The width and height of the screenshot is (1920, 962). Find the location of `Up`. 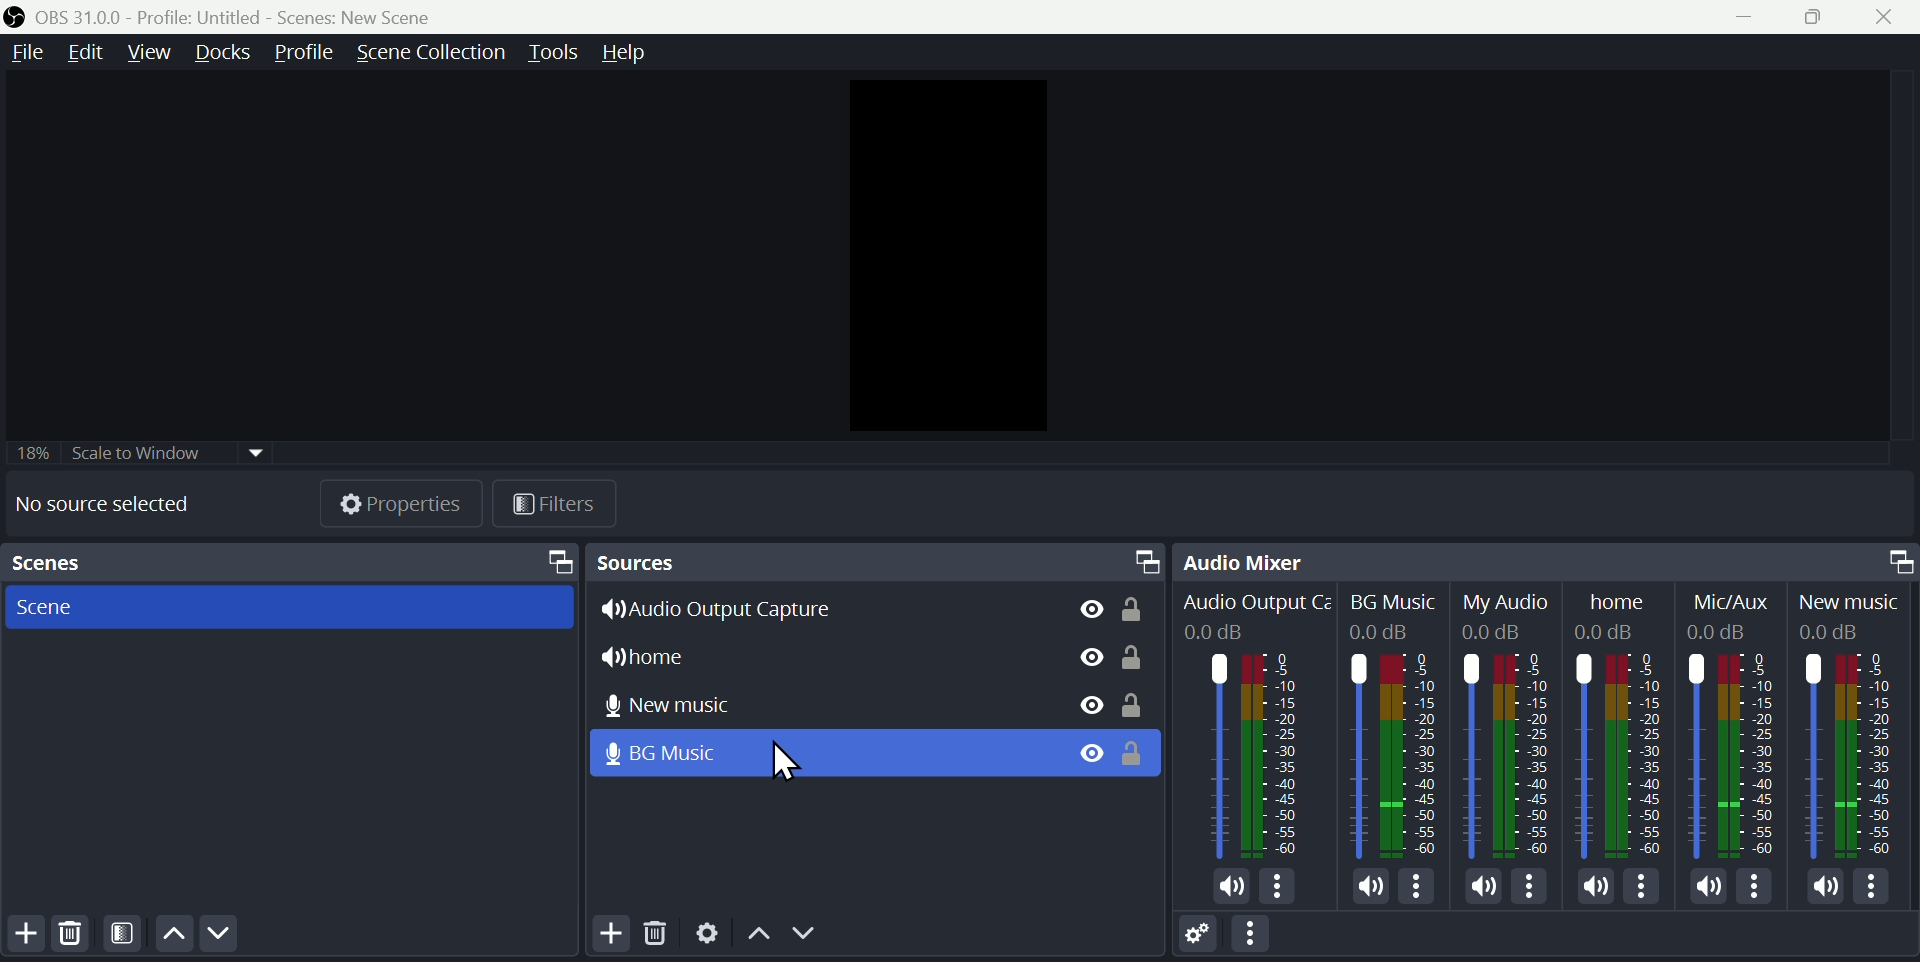

Up is located at coordinates (180, 937).